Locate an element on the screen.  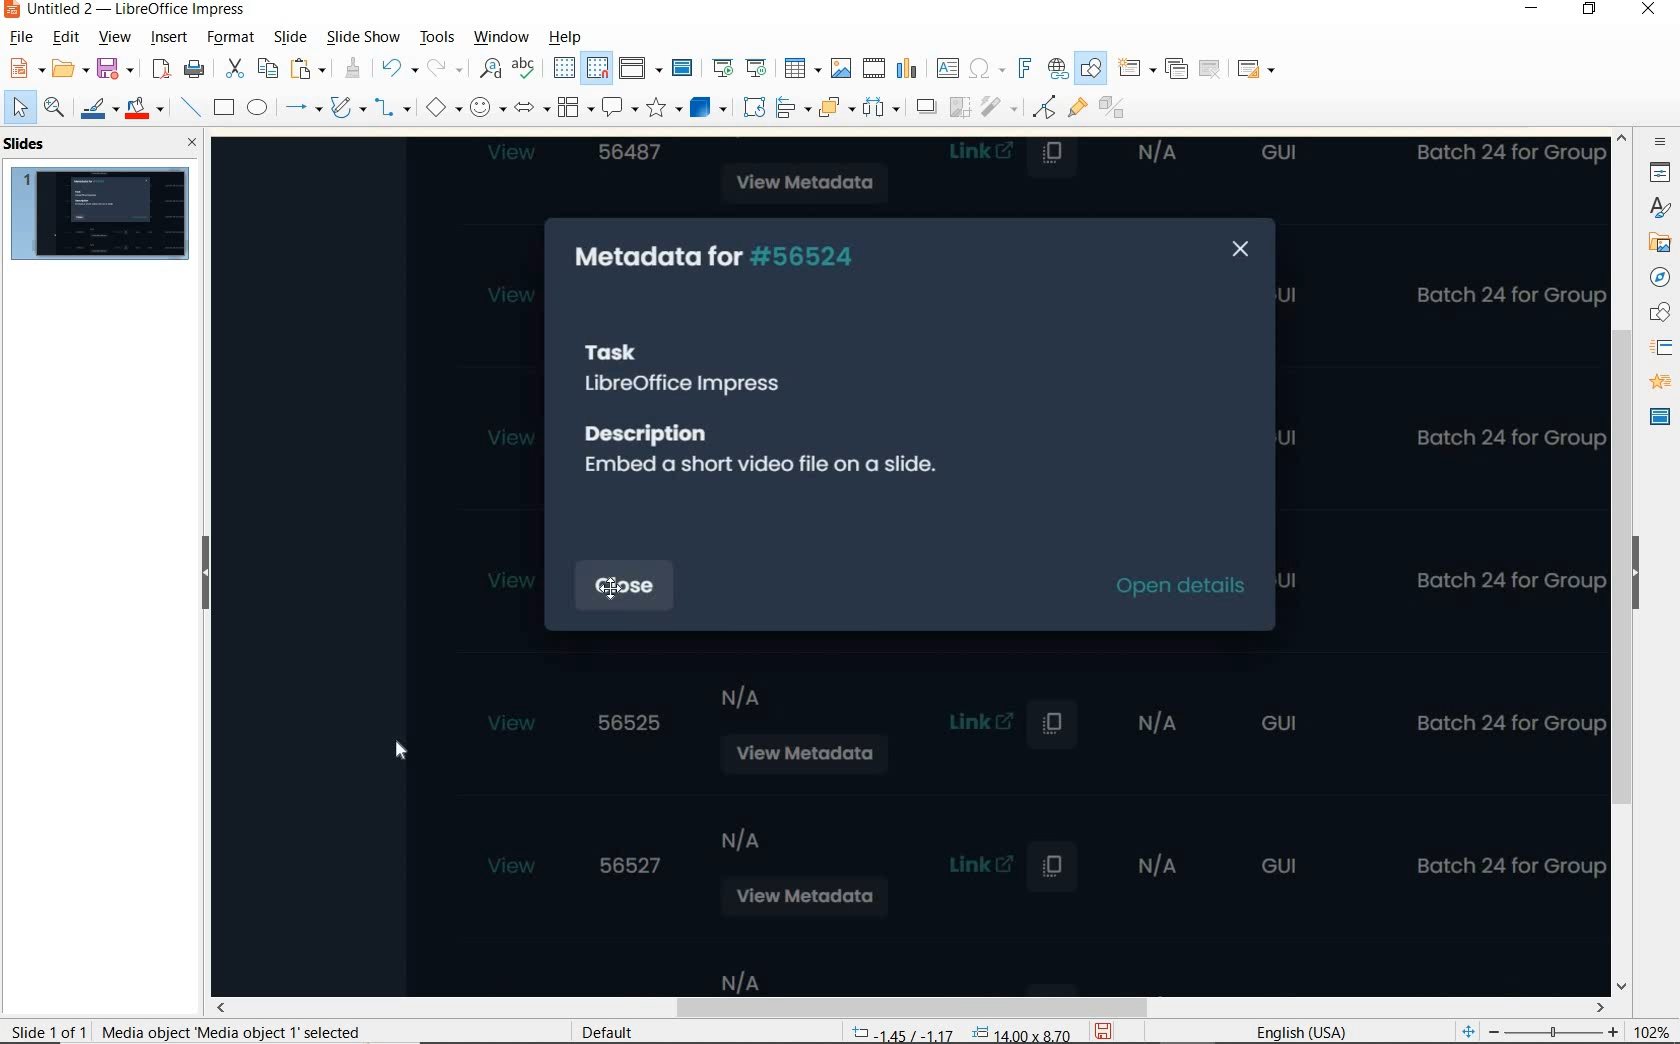
START FROM FIRST SLIDE is located at coordinates (723, 69).